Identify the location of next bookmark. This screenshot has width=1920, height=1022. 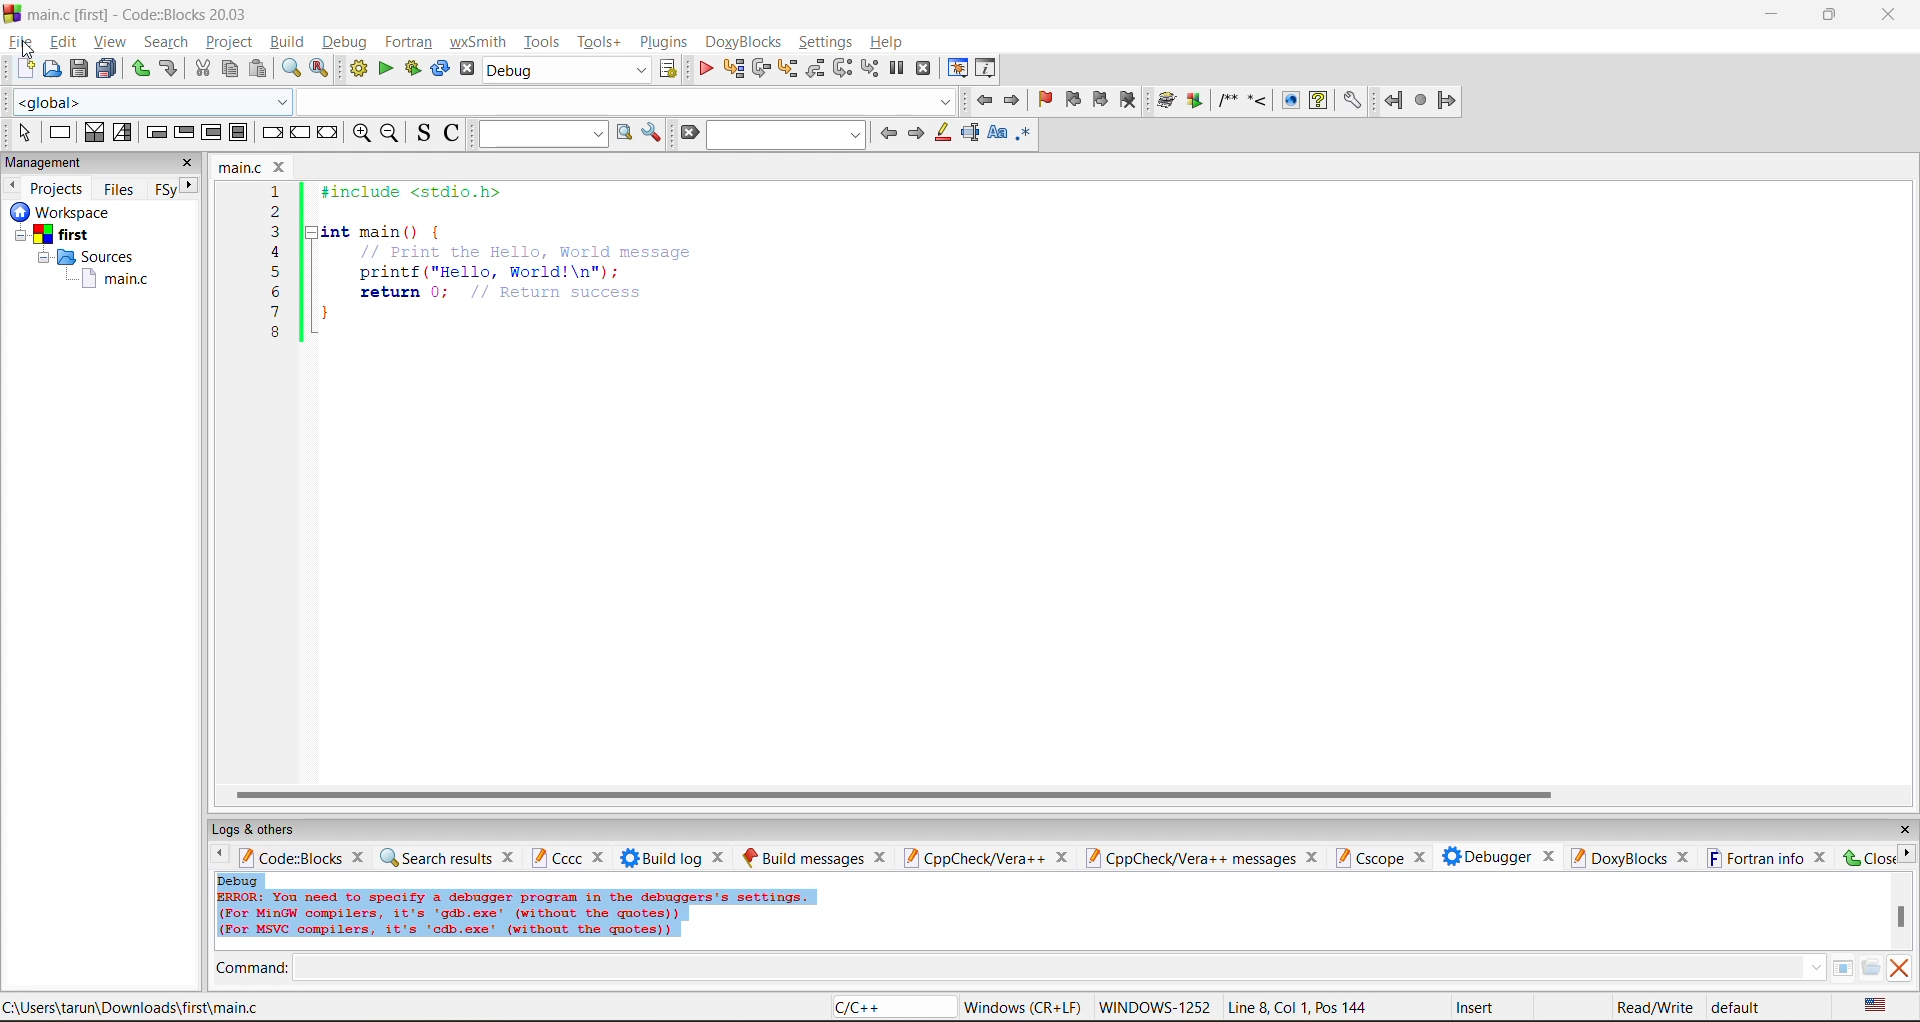
(1102, 97).